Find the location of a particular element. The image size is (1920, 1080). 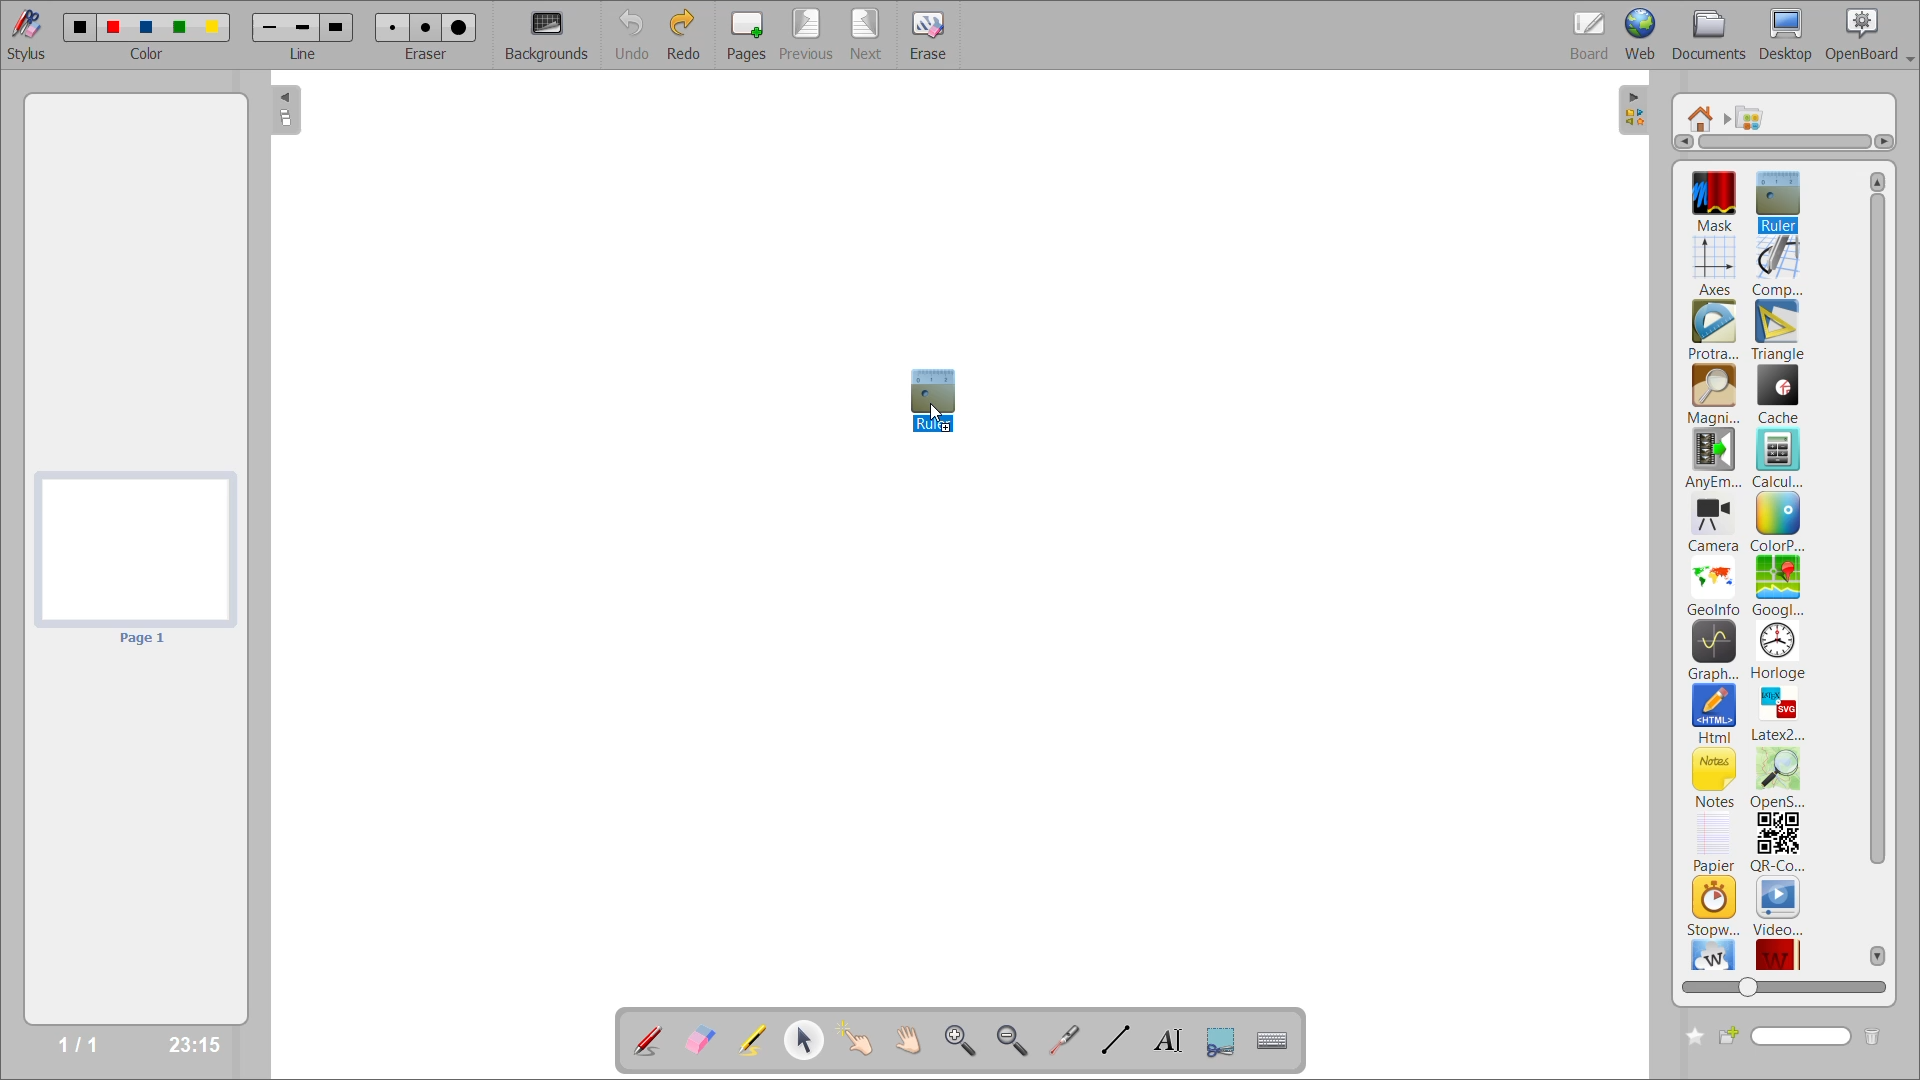

eraser is located at coordinates (427, 53).